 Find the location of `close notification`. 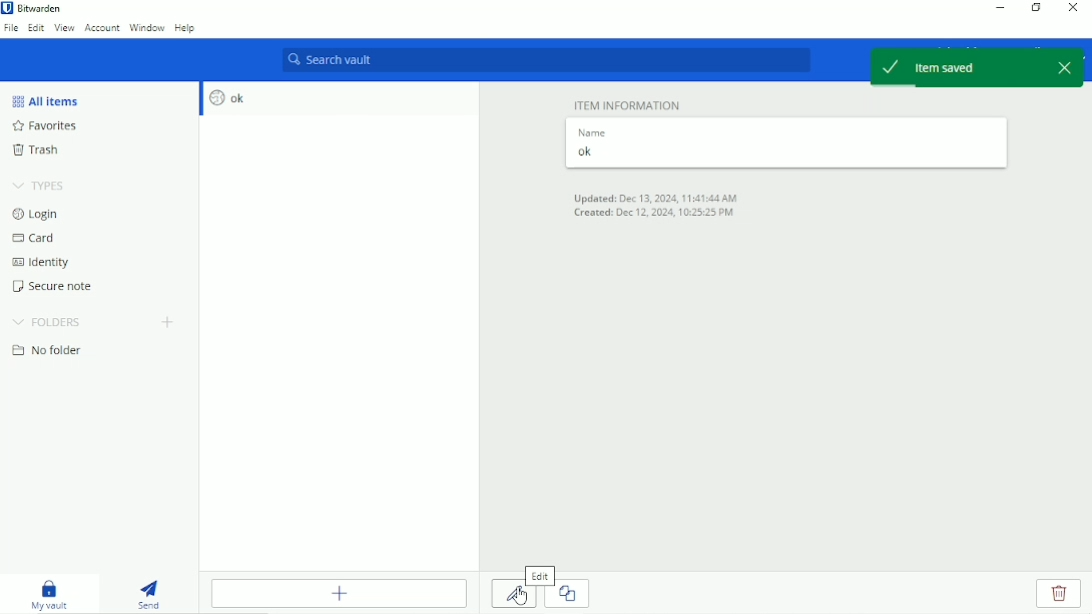

close notification is located at coordinates (1066, 67).